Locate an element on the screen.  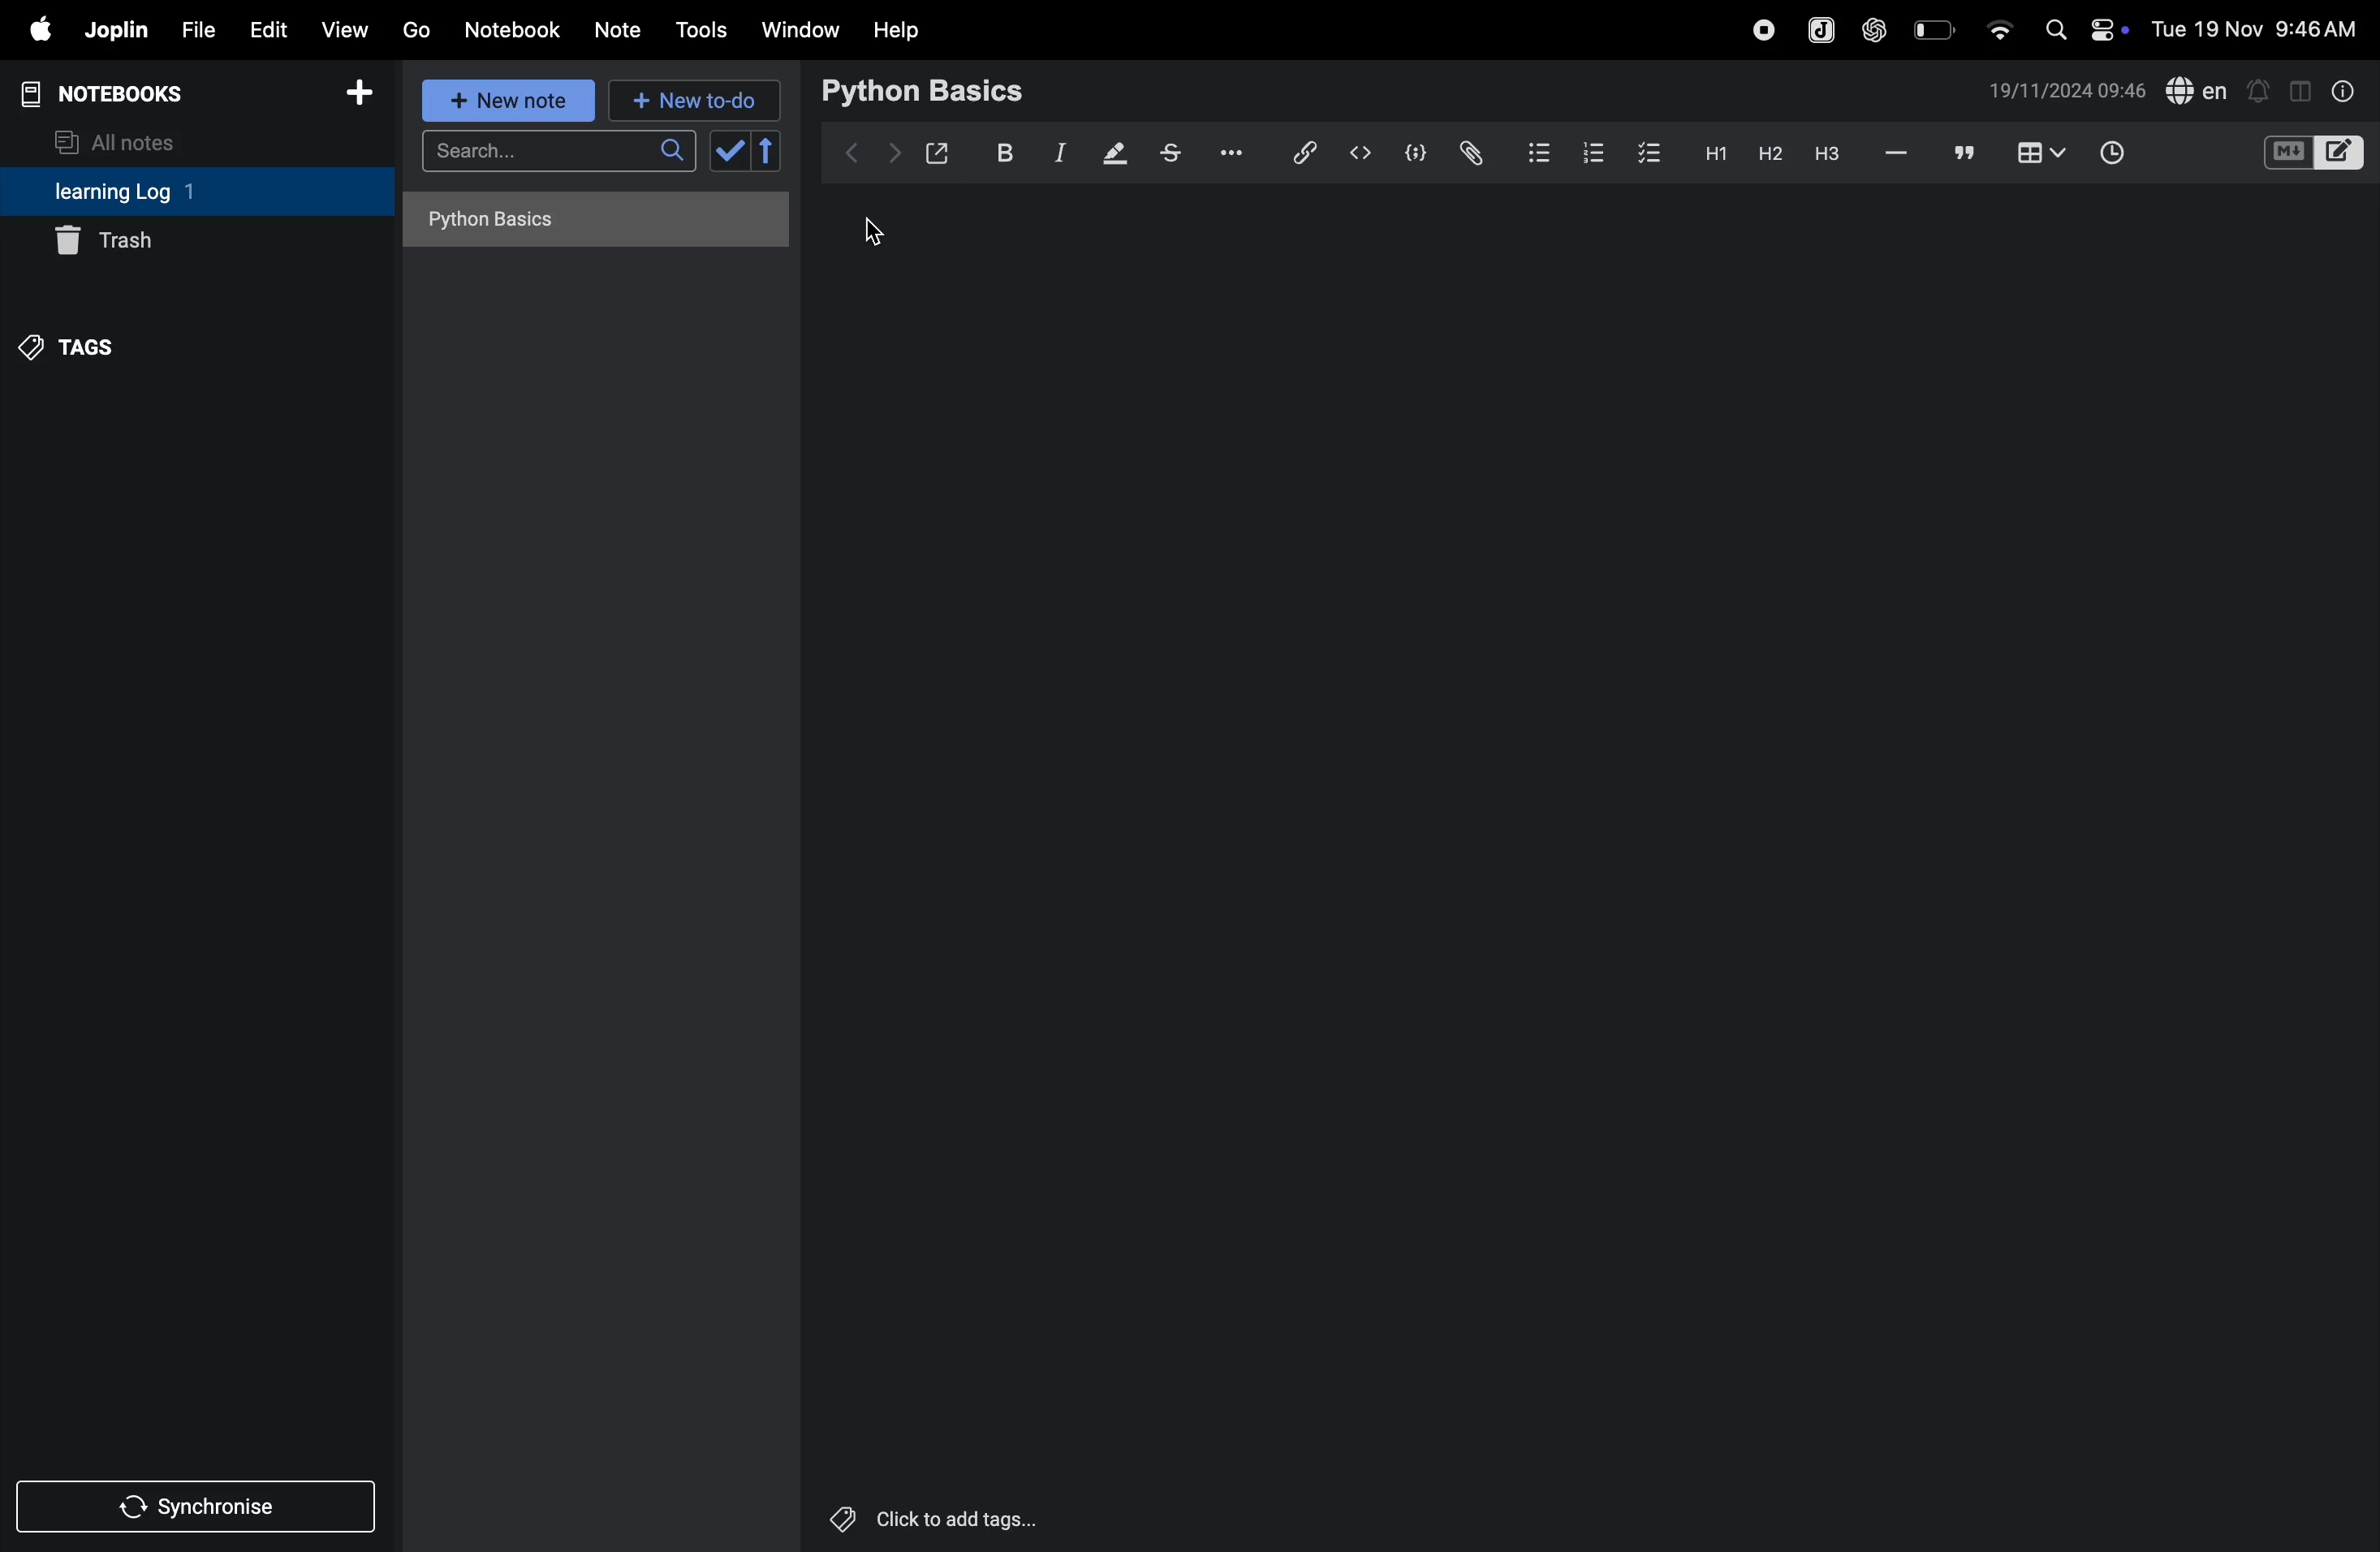
no notes here is located at coordinates (589, 226).